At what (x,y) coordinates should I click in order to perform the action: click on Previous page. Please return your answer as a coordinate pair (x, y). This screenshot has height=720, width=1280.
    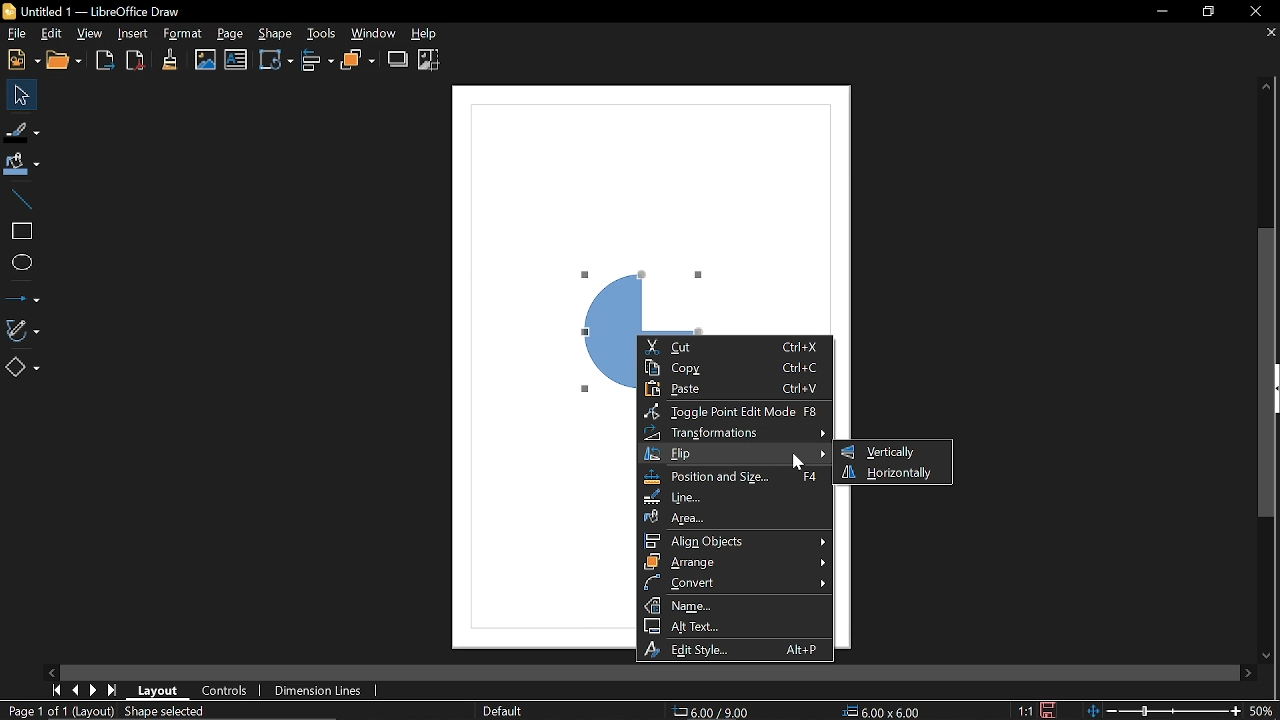
    Looking at the image, I should click on (76, 690).